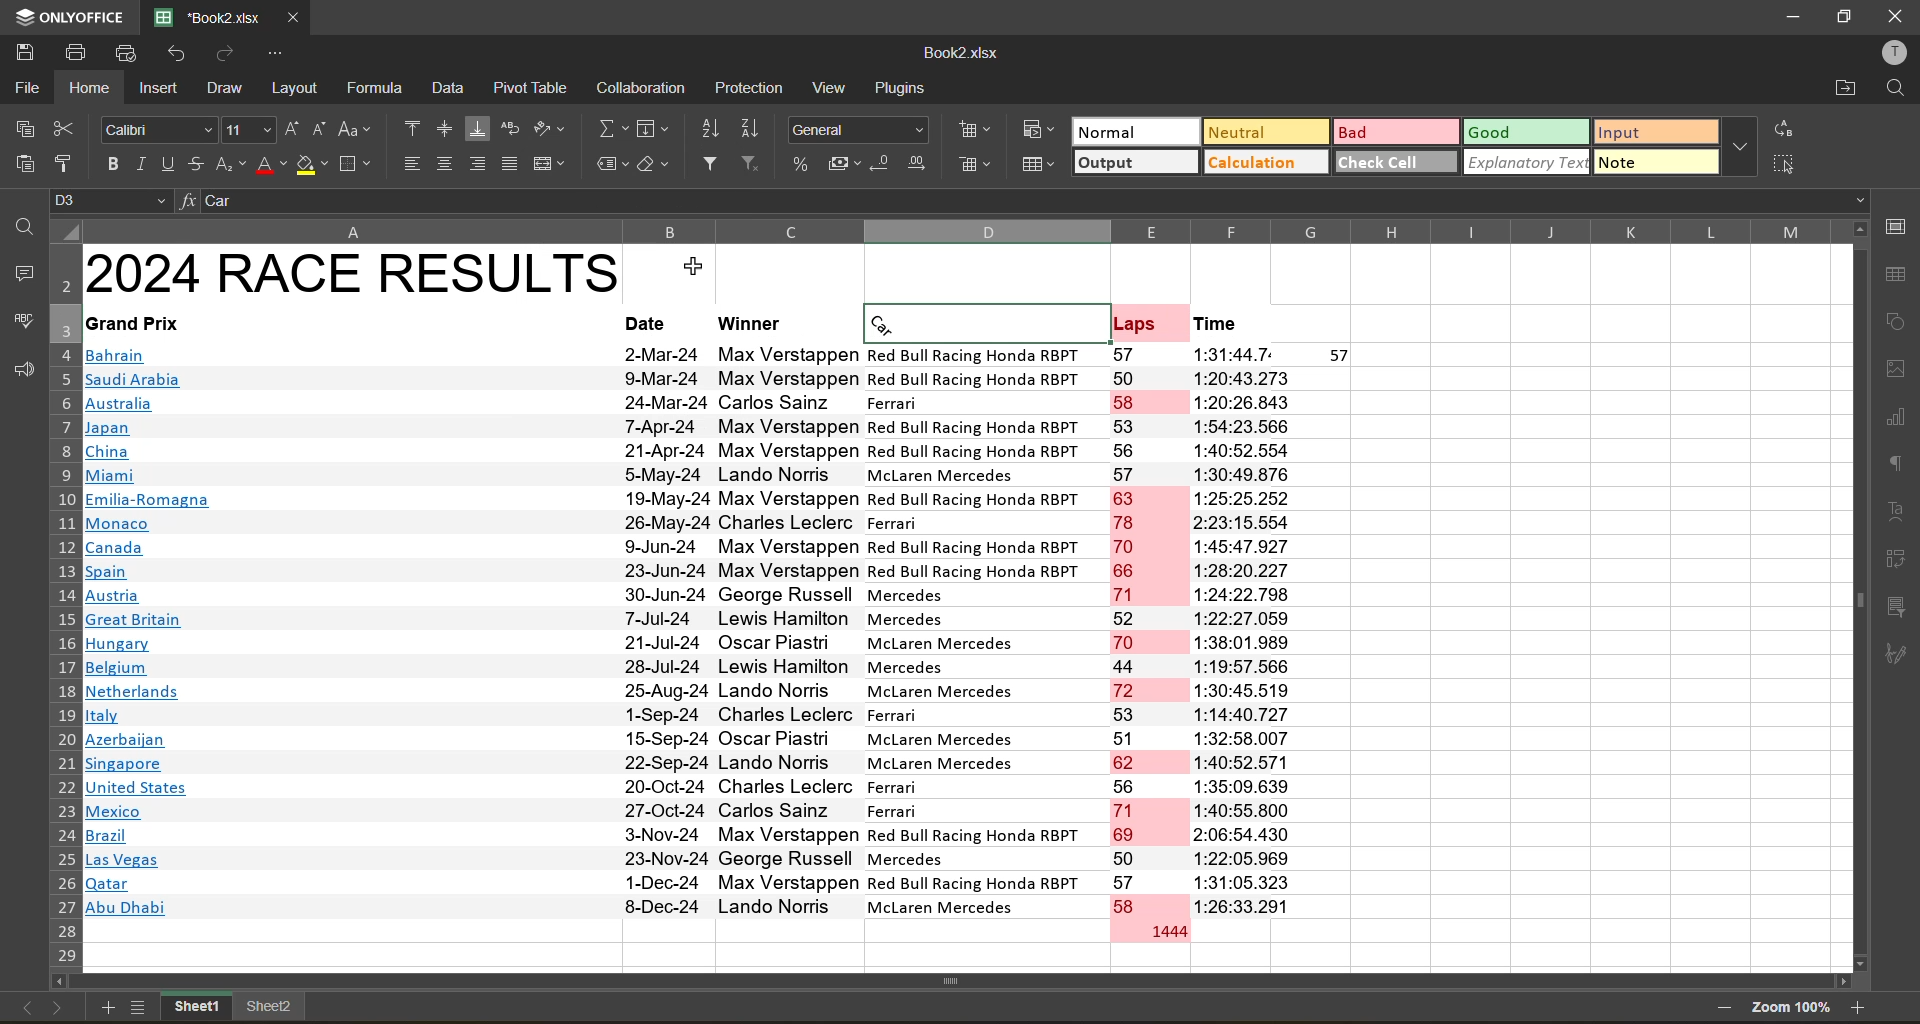 Image resolution: width=1920 pixels, height=1024 pixels. I want to click on Select all, so click(63, 230).